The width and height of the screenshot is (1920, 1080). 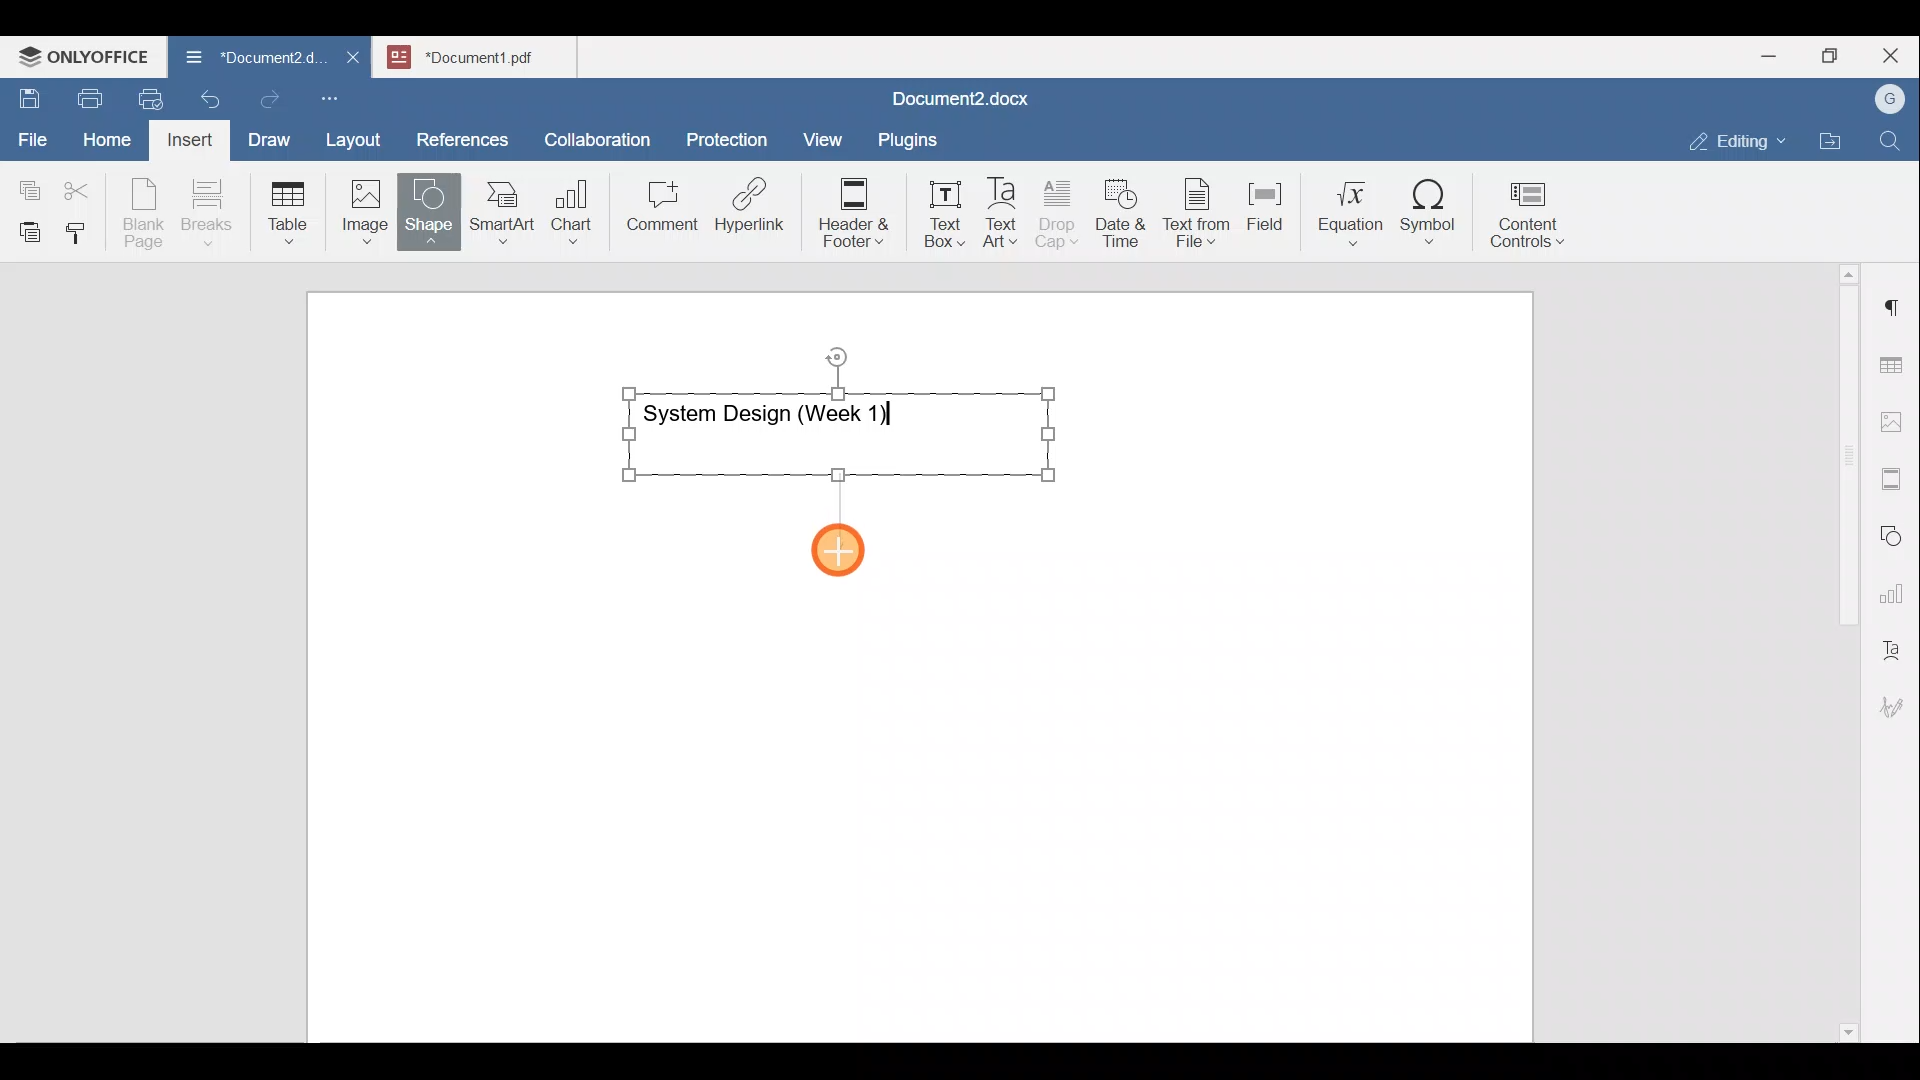 What do you see at coordinates (1892, 142) in the screenshot?
I see `Find` at bounding box center [1892, 142].